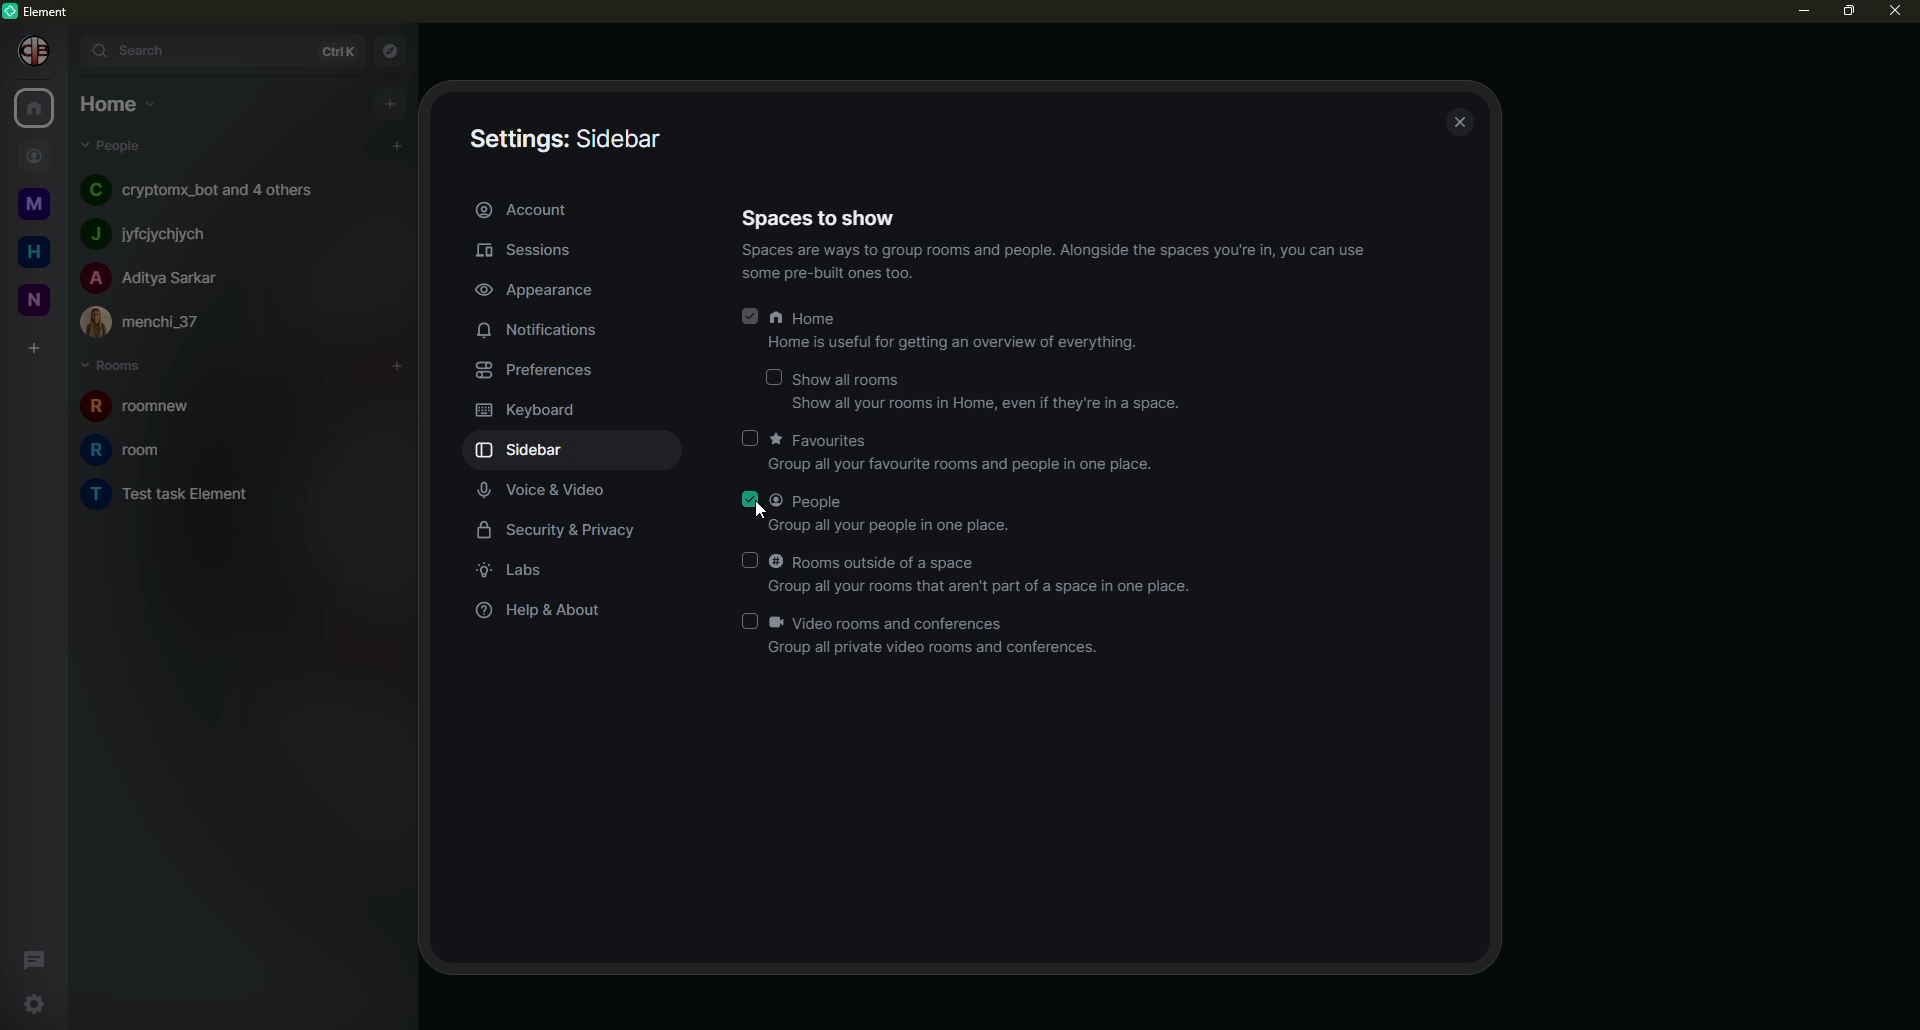 This screenshot has width=1920, height=1030. Describe the element at coordinates (530, 410) in the screenshot. I see `keyboard` at that location.